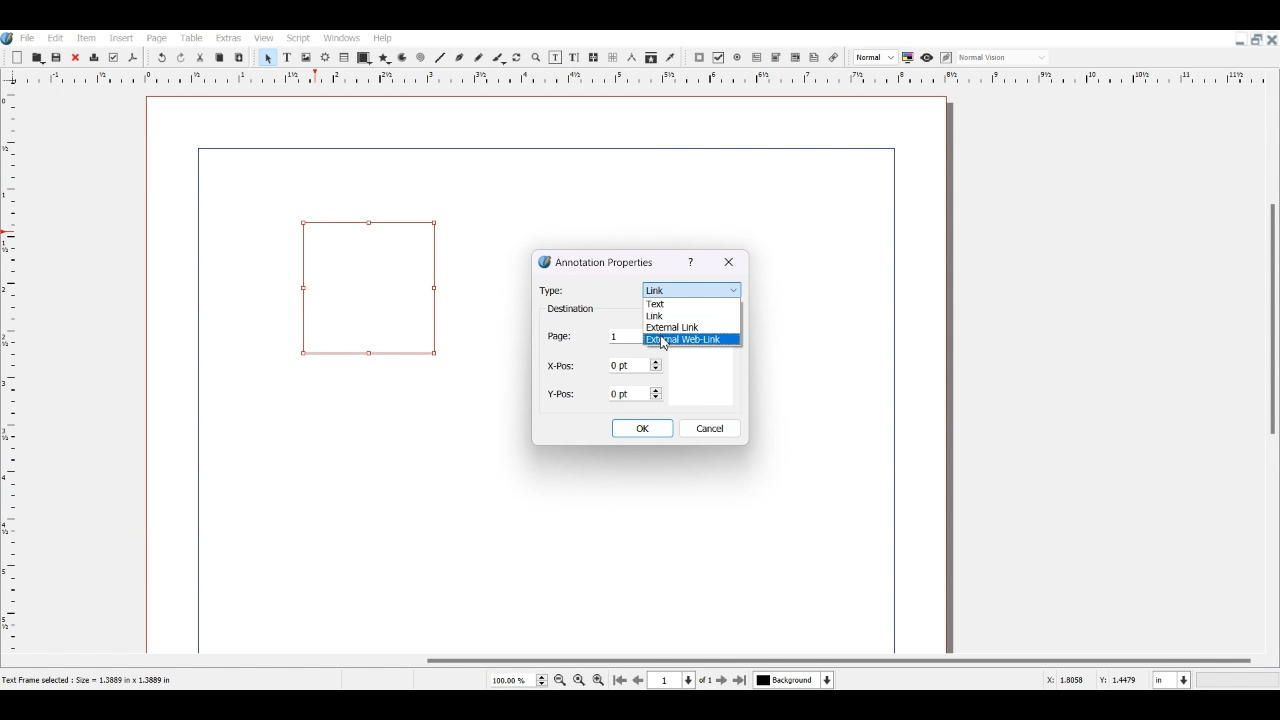 This screenshot has width=1280, height=720. What do you see at coordinates (157, 38) in the screenshot?
I see `Page` at bounding box center [157, 38].